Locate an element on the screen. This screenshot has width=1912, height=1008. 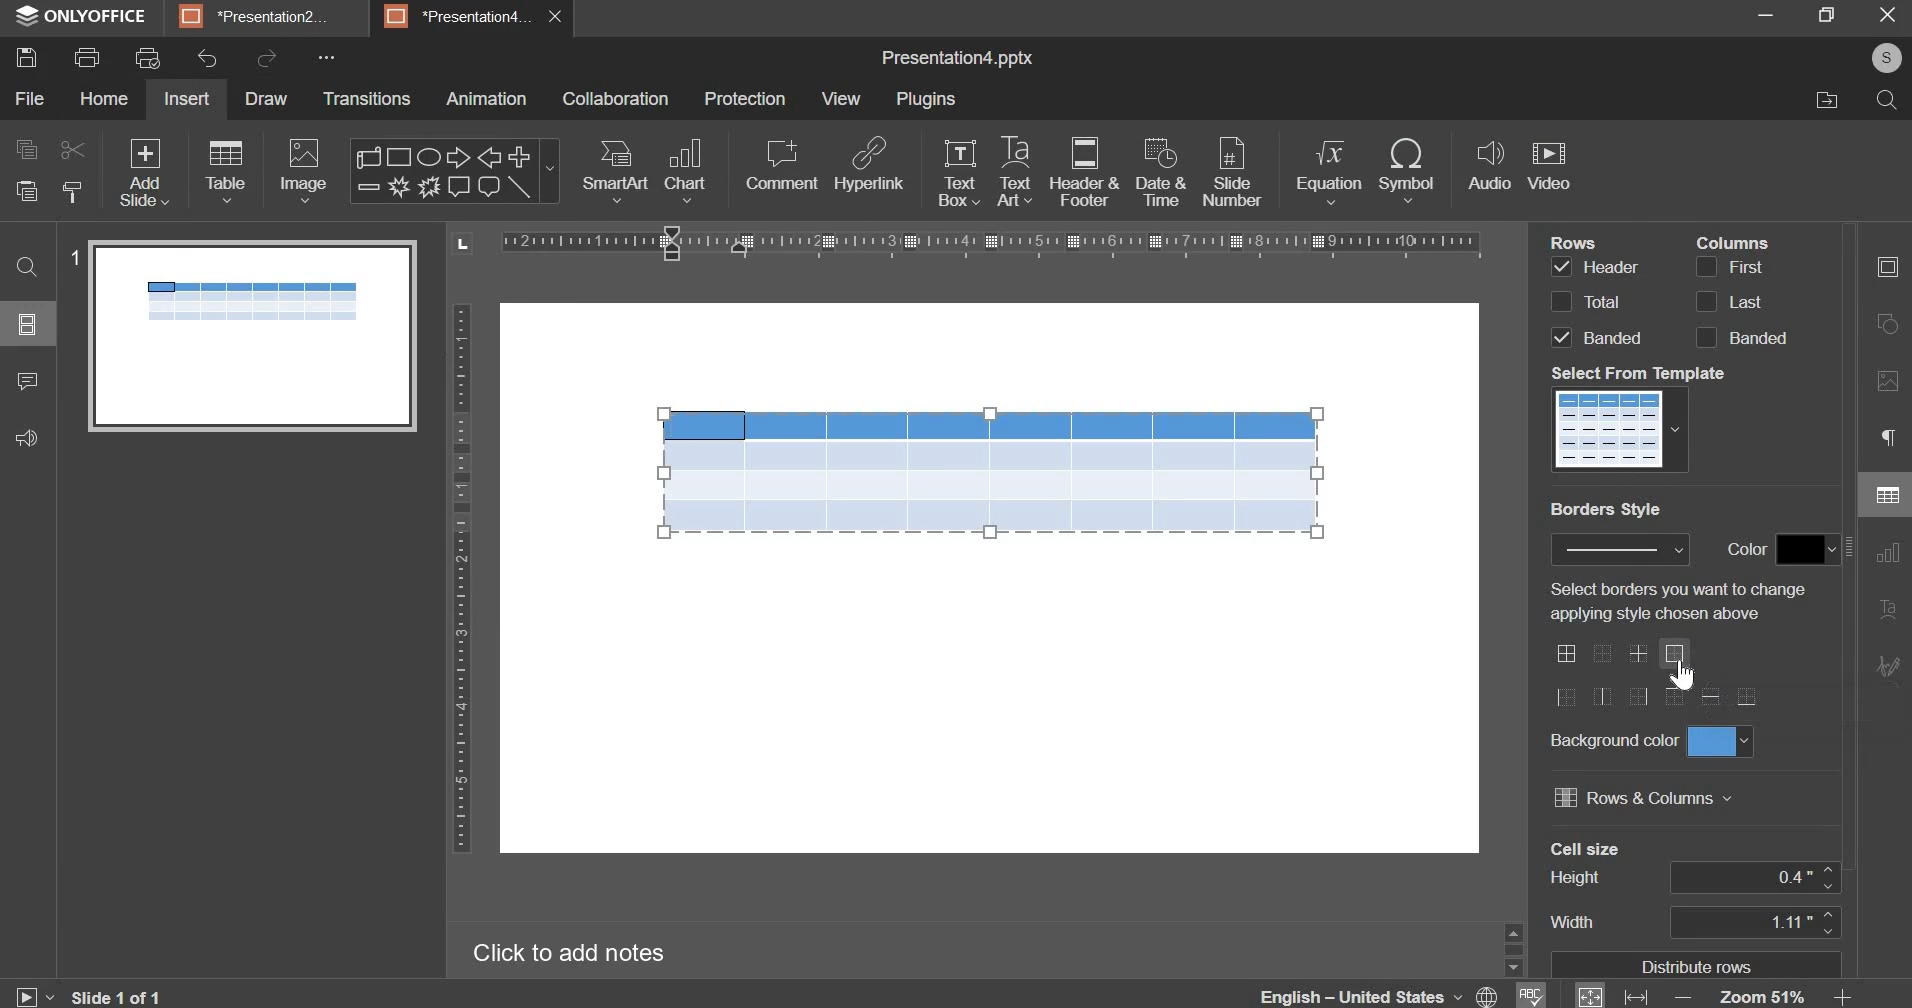
save is located at coordinates (26, 58).